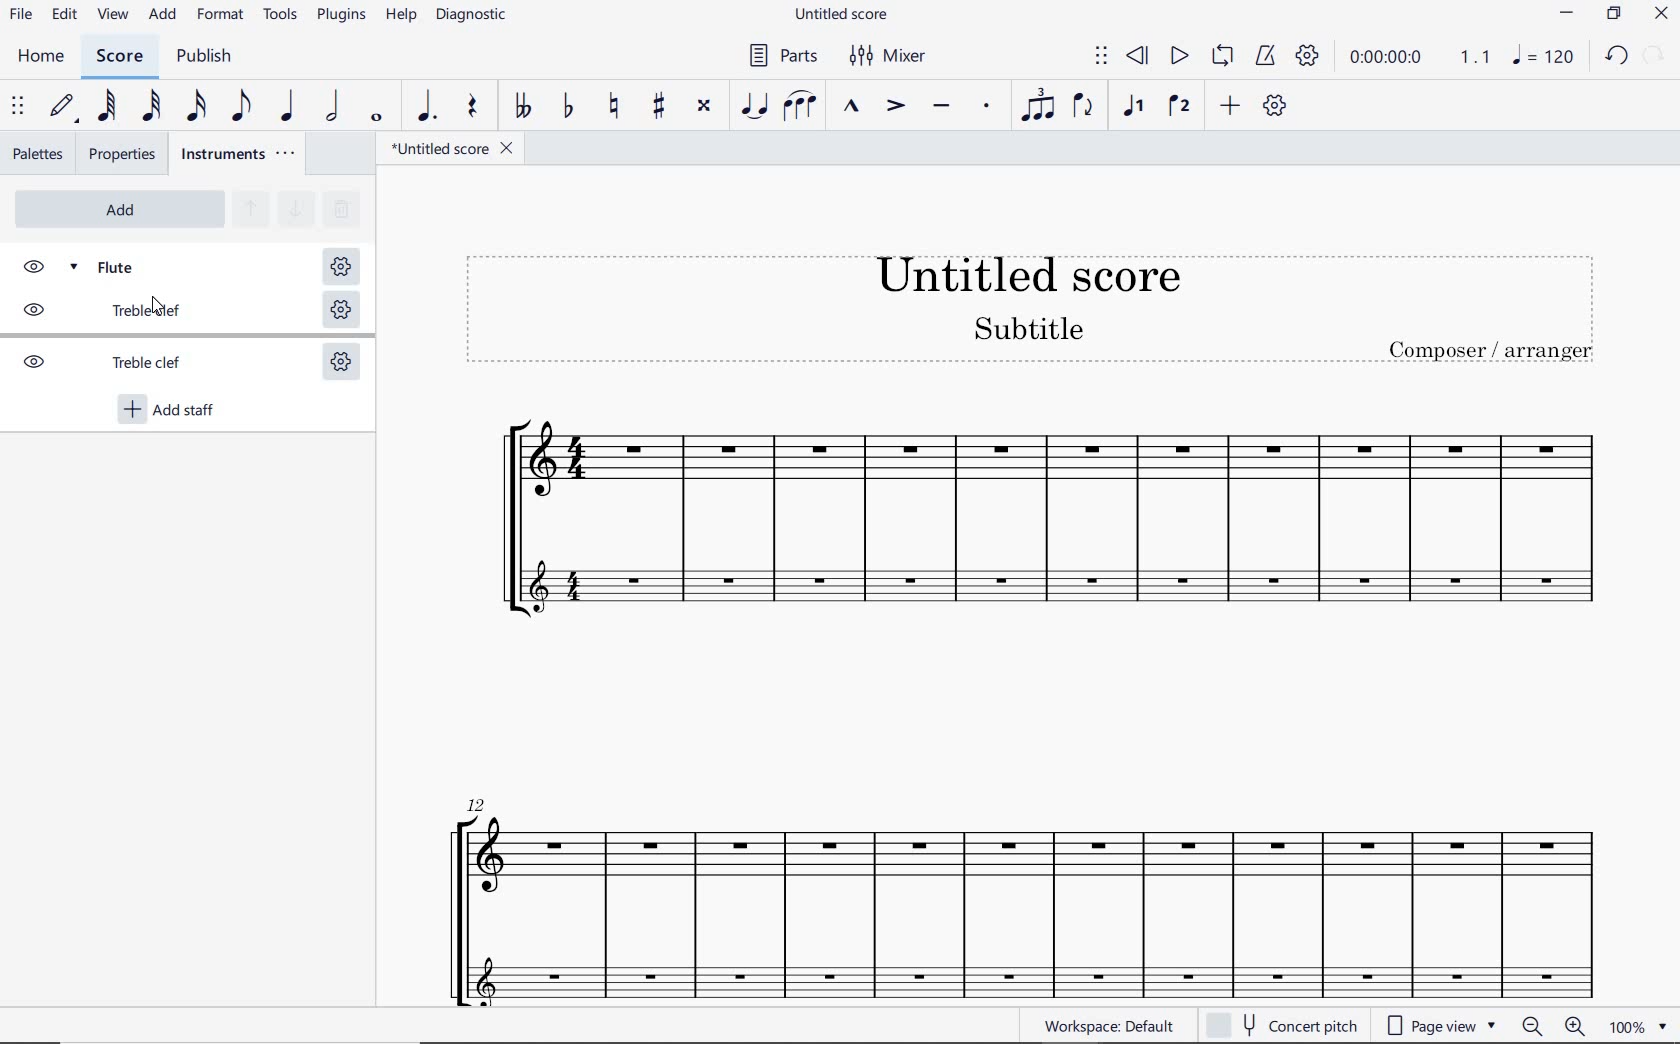 Image resolution: width=1680 pixels, height=1044 pixels. I want to click on home, so click(46, 59).